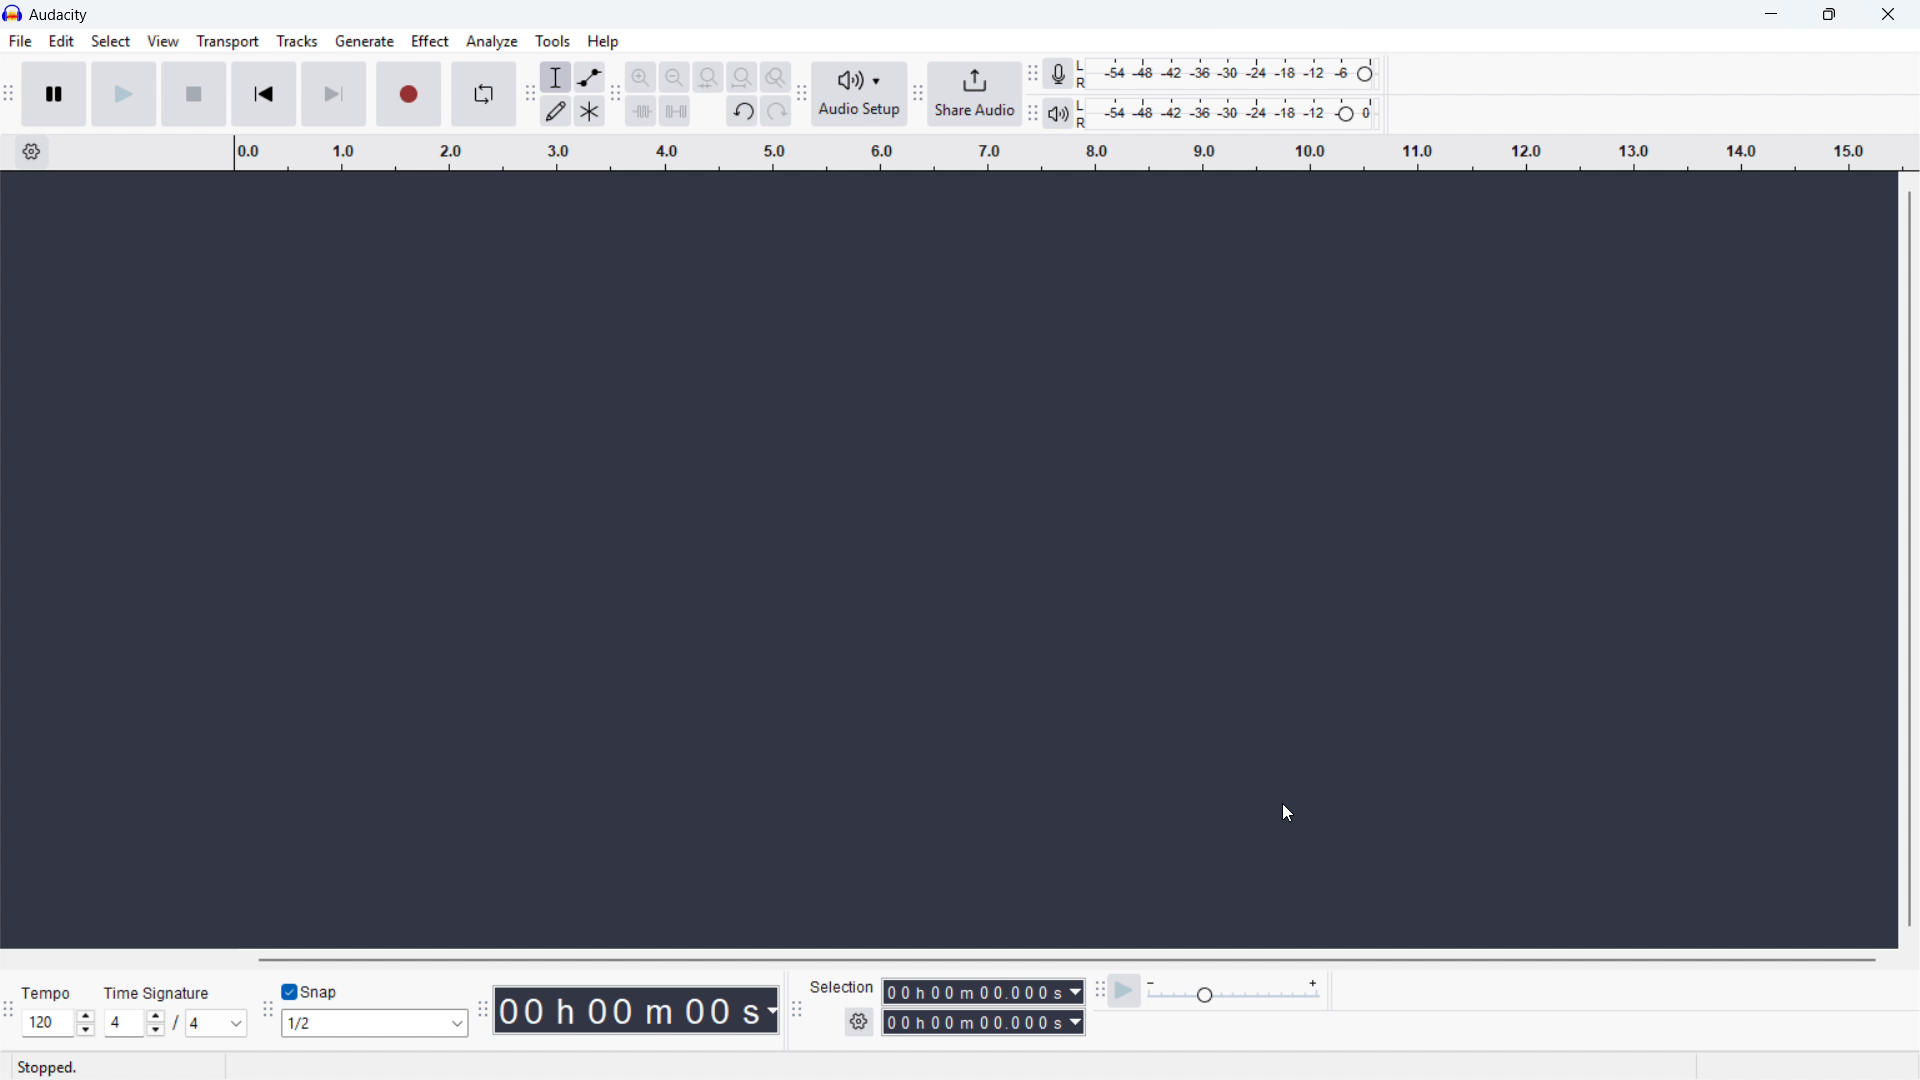 This screenshot has width=1920, height=1080. I want to click on fit selection to width, so click(708, 77).